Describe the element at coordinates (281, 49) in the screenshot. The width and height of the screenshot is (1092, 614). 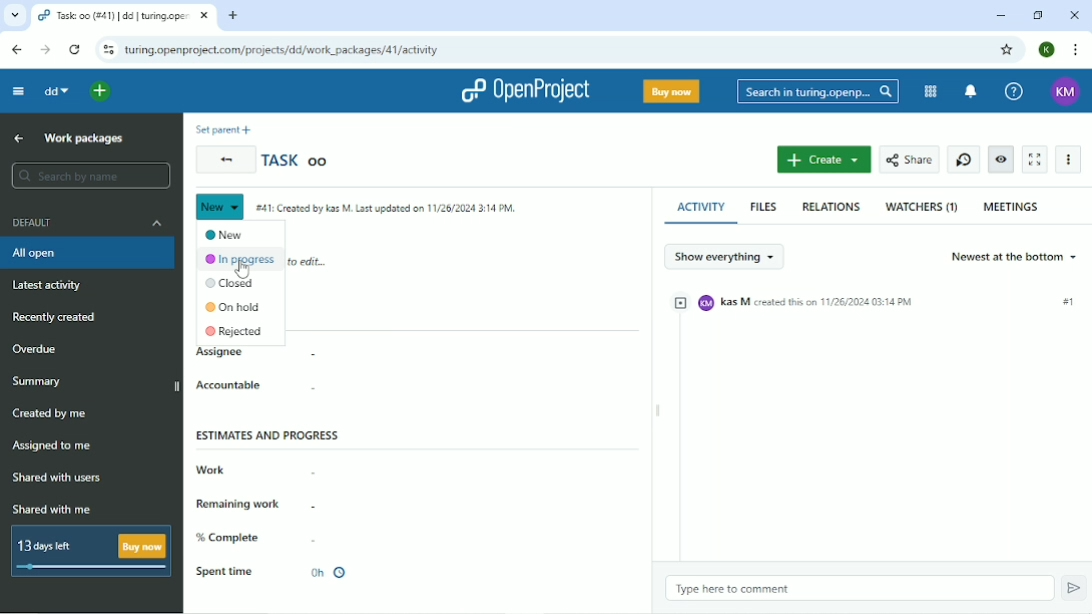
I see `turing.openproject.com/projects/dd/work_packages/42/activity` at that location.